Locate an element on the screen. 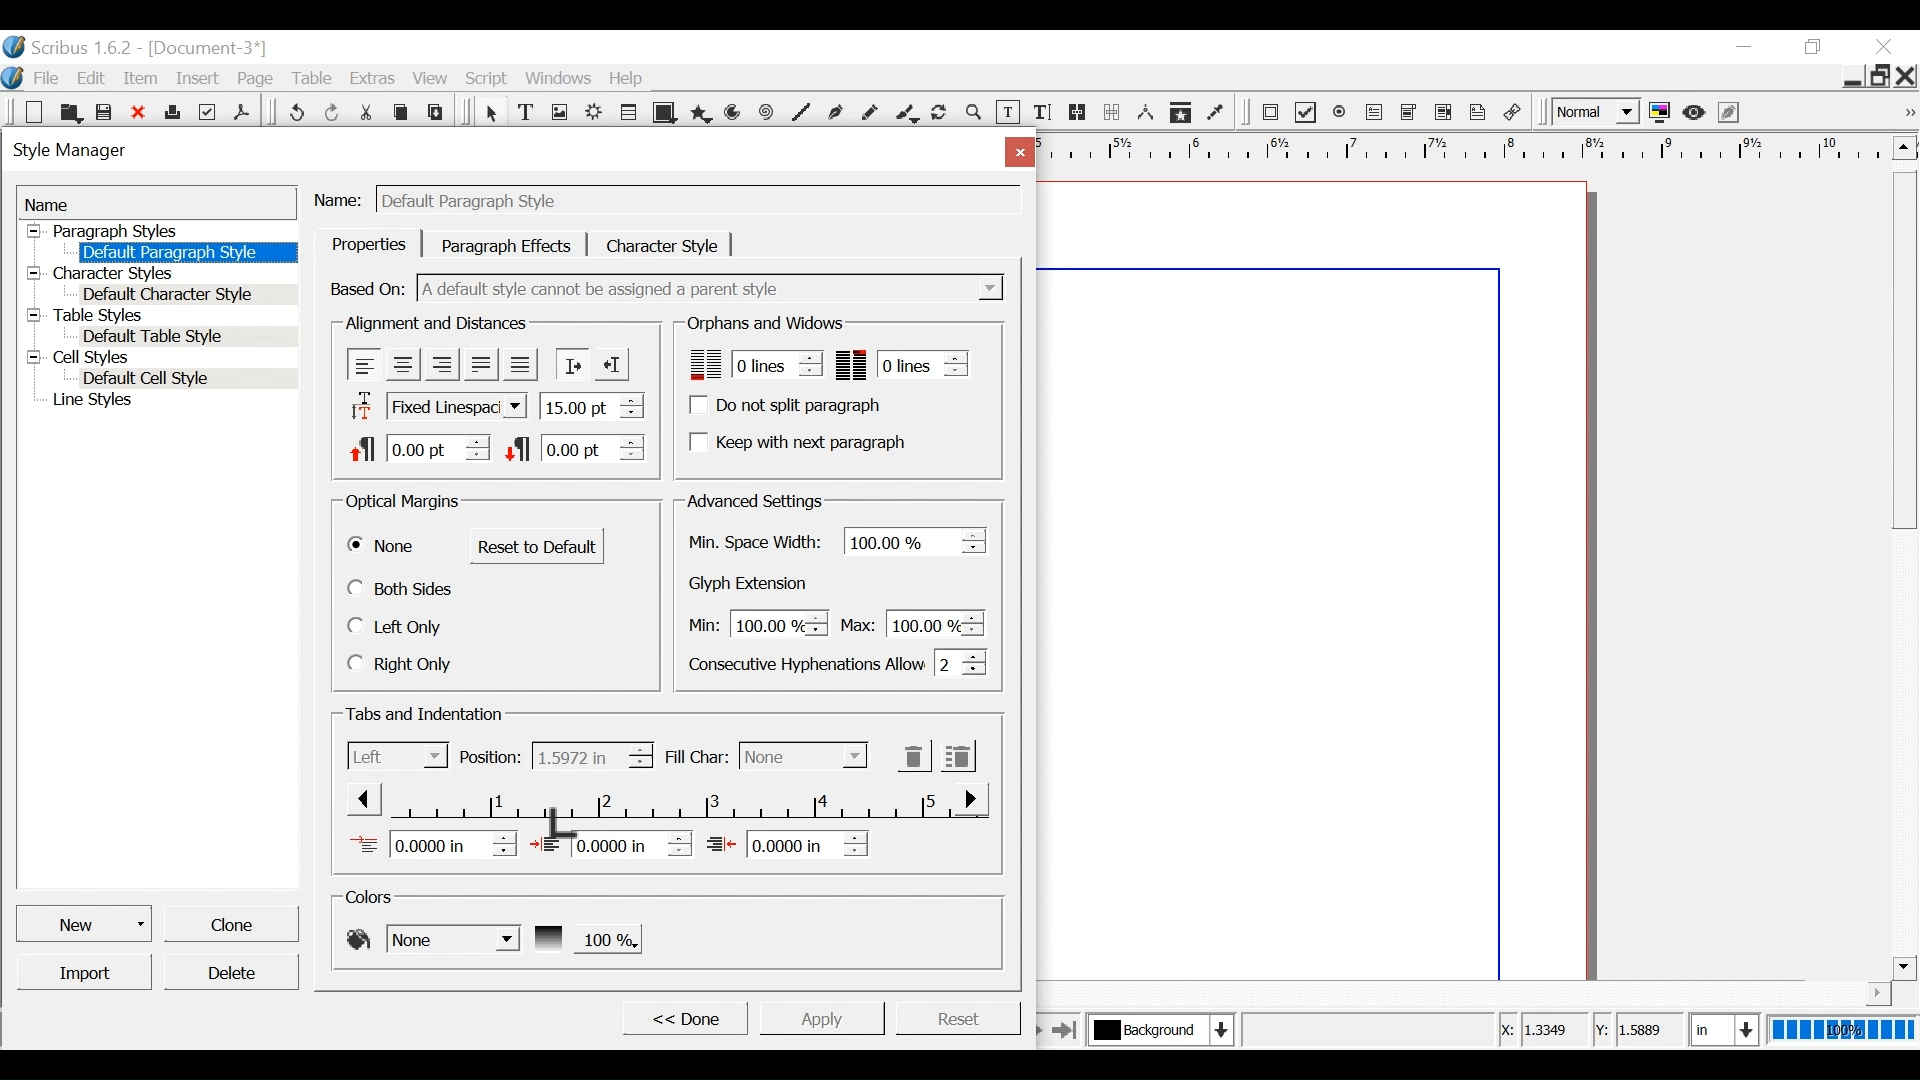 The image size is (1920, 1080). Shape  is located at coordinates (667, 113).